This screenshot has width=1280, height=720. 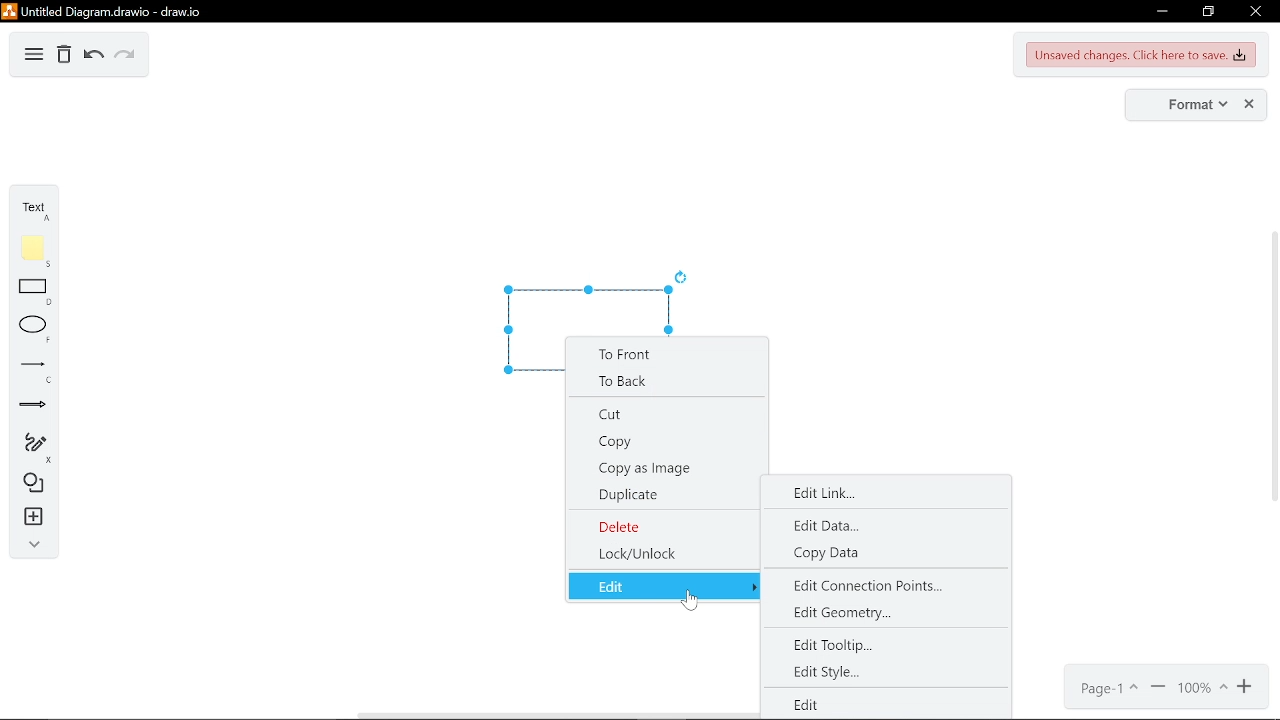 What do you see at coordinates (1251, 105) in the screenshot?
I see `close` at bounding box center [1251, 105].